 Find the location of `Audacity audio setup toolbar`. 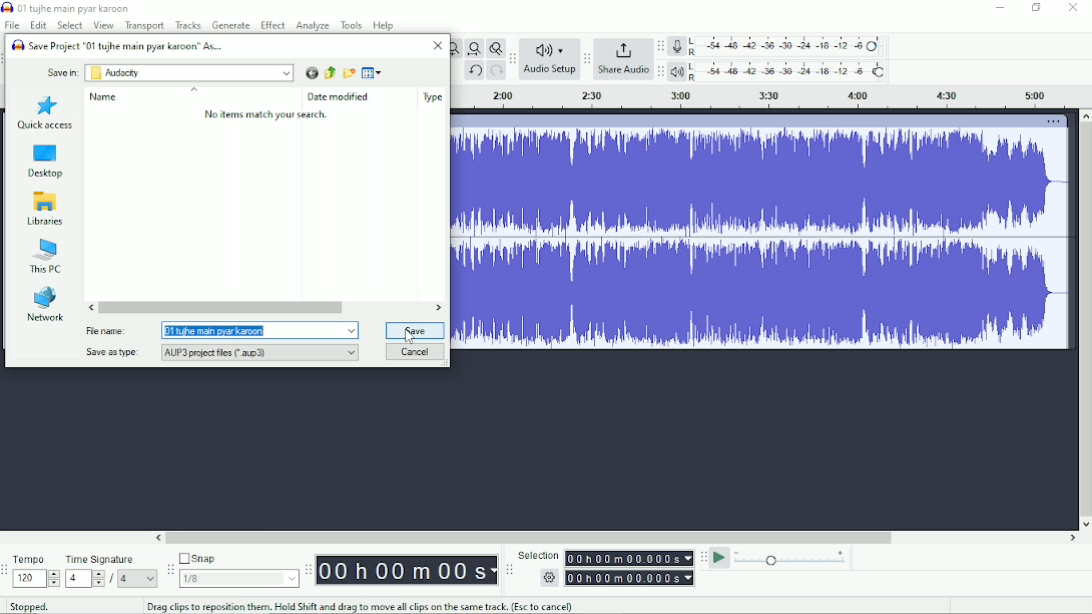

Audacity audio setup toolbar is located at coordinates (512, 58).